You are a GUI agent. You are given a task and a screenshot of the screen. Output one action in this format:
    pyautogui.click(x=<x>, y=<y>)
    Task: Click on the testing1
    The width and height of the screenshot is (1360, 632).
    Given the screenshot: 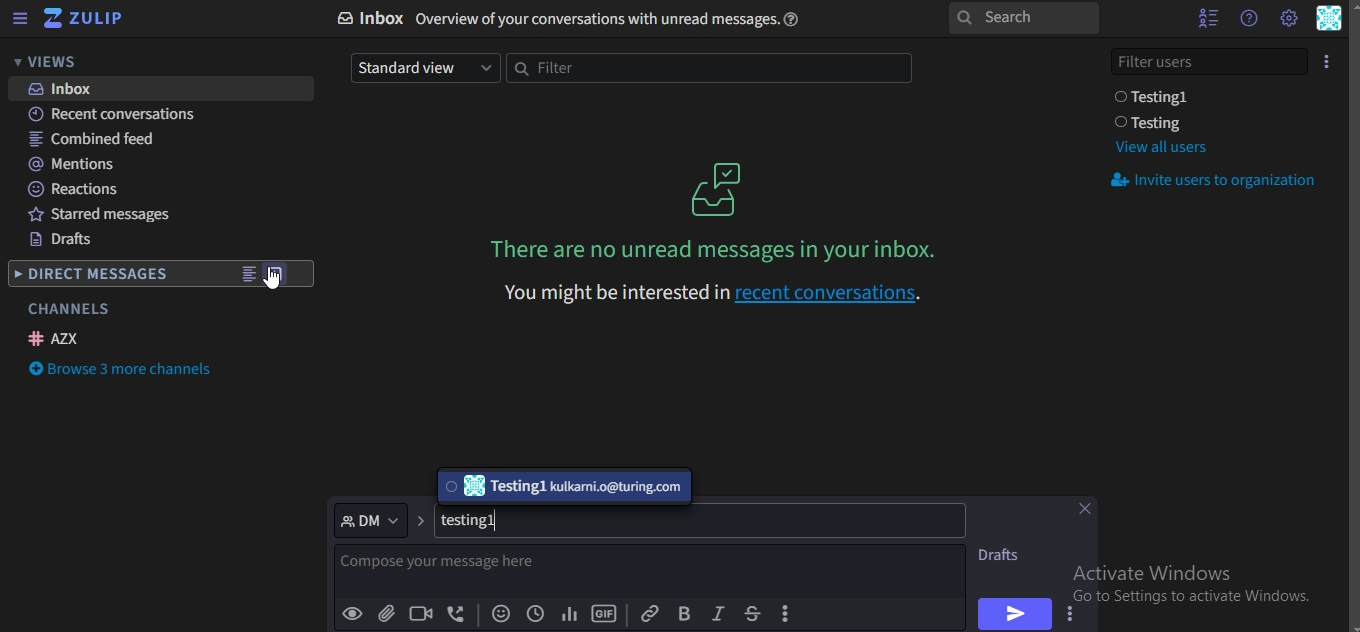 What is the action you would take?
    pyautogui.click(x=1156, y=97)
    